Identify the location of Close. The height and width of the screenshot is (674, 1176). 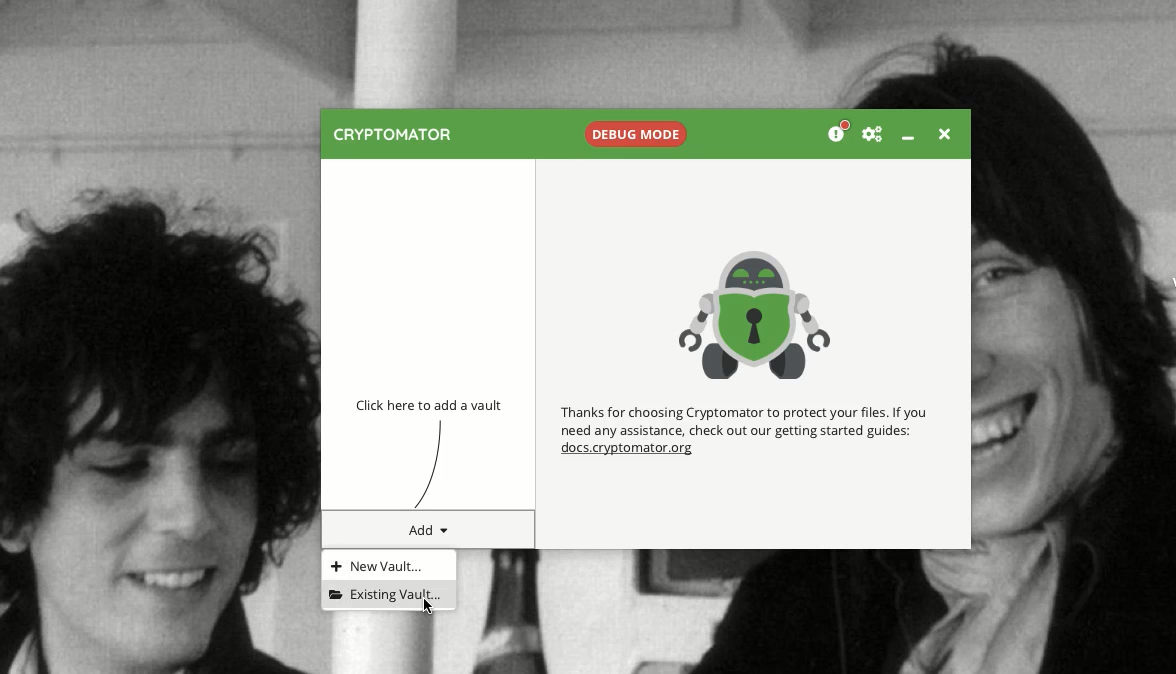
(944, 136).